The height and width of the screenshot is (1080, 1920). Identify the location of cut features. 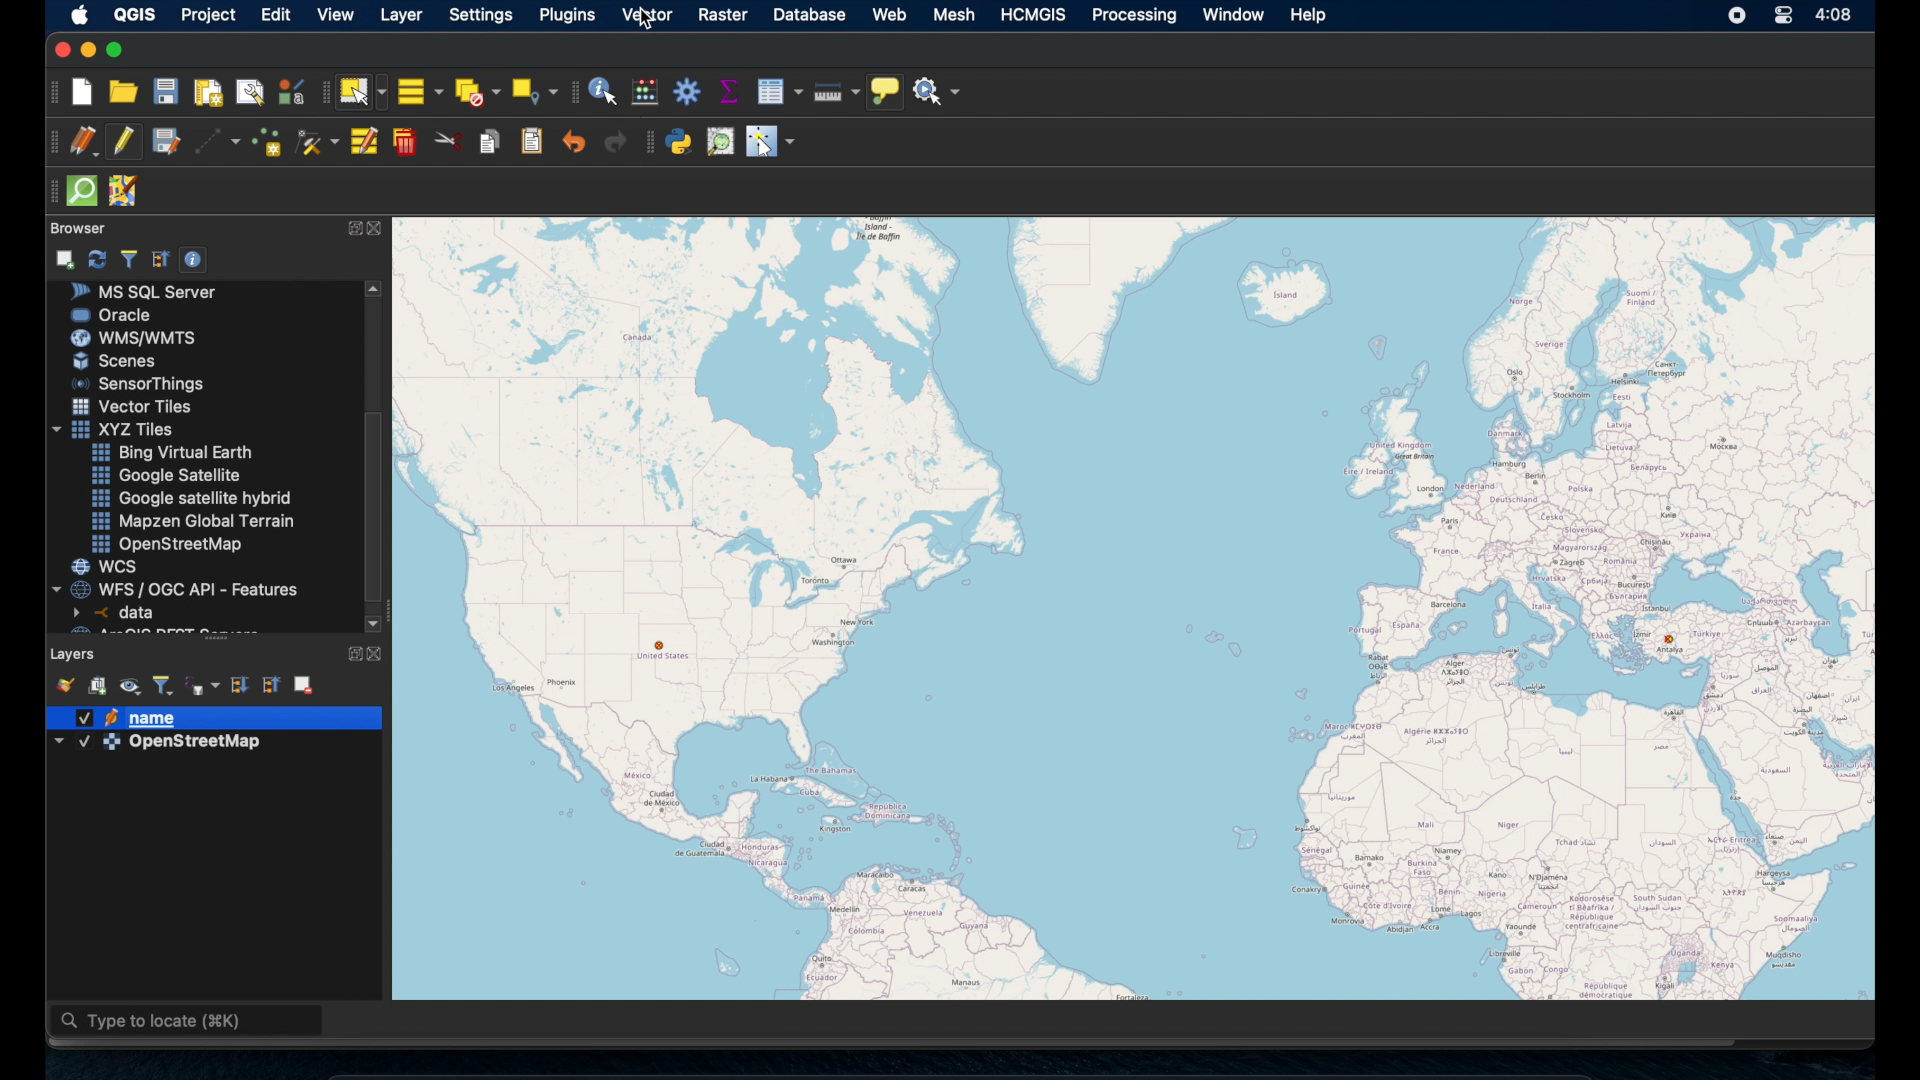
(448, 141).